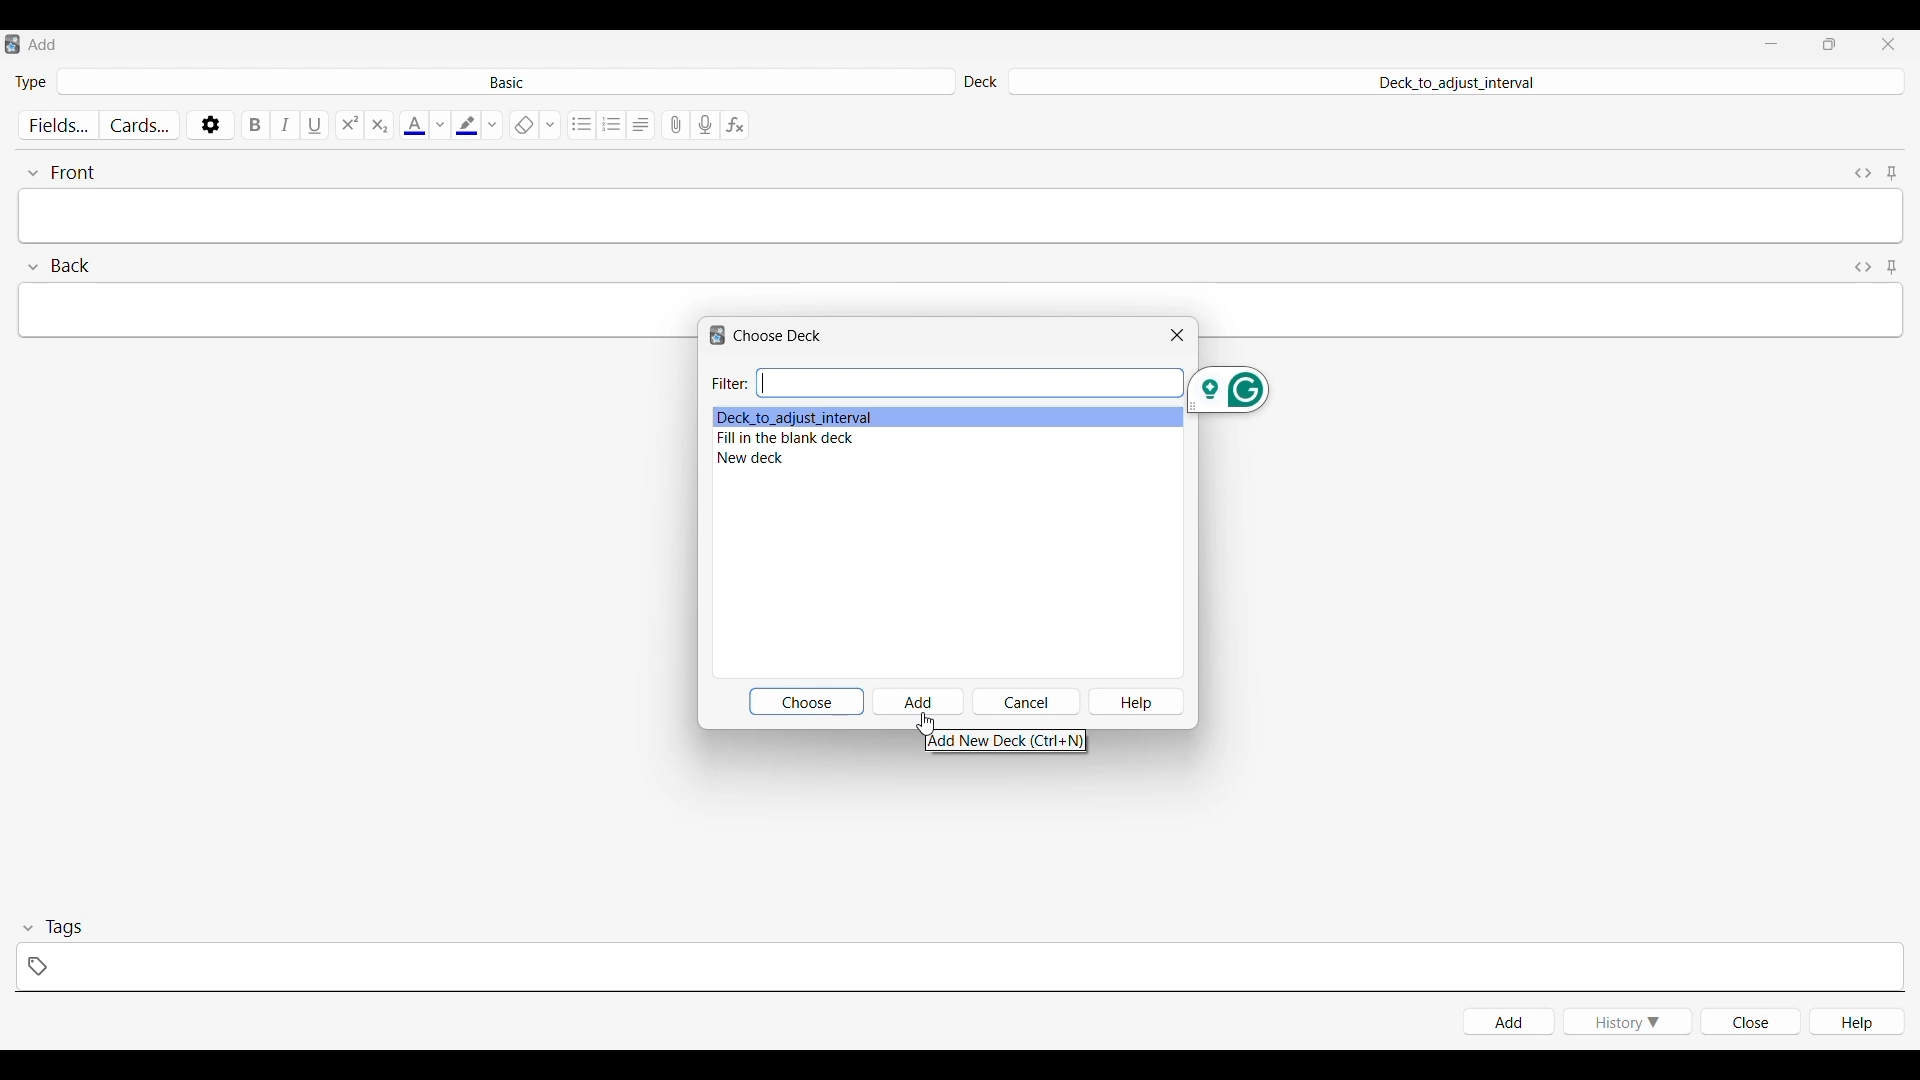 This screenshot has width=1920, height=1080. I want to click on Italics, so click(286, 125).